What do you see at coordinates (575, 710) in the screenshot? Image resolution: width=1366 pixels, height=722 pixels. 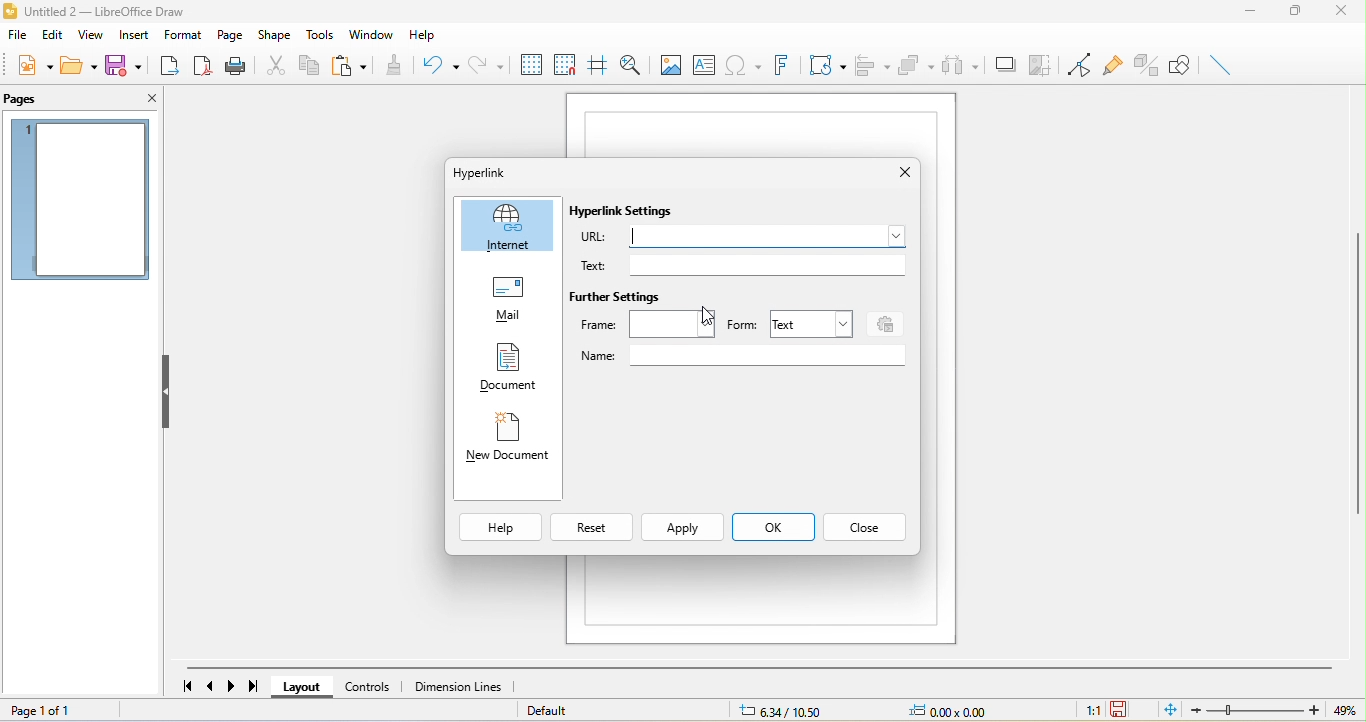 I see `default` at bounding box center [575, 710].